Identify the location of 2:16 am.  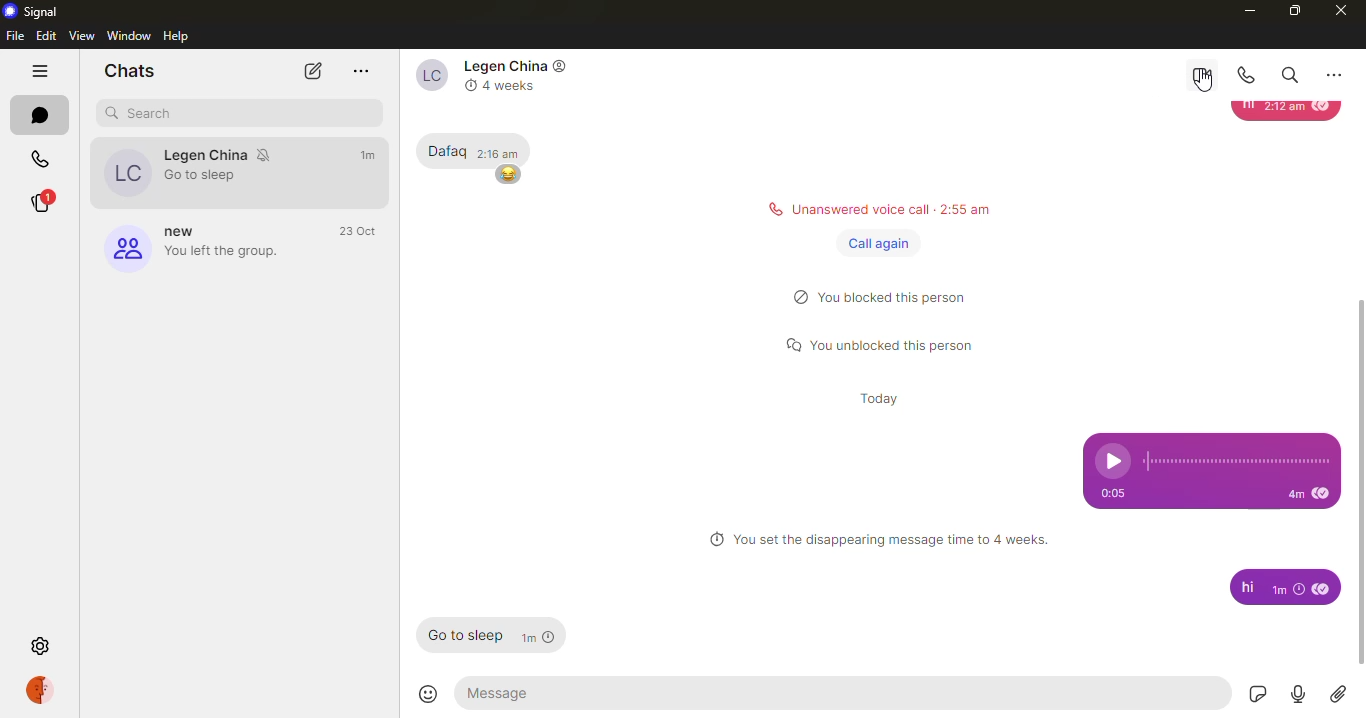
(499, 151).